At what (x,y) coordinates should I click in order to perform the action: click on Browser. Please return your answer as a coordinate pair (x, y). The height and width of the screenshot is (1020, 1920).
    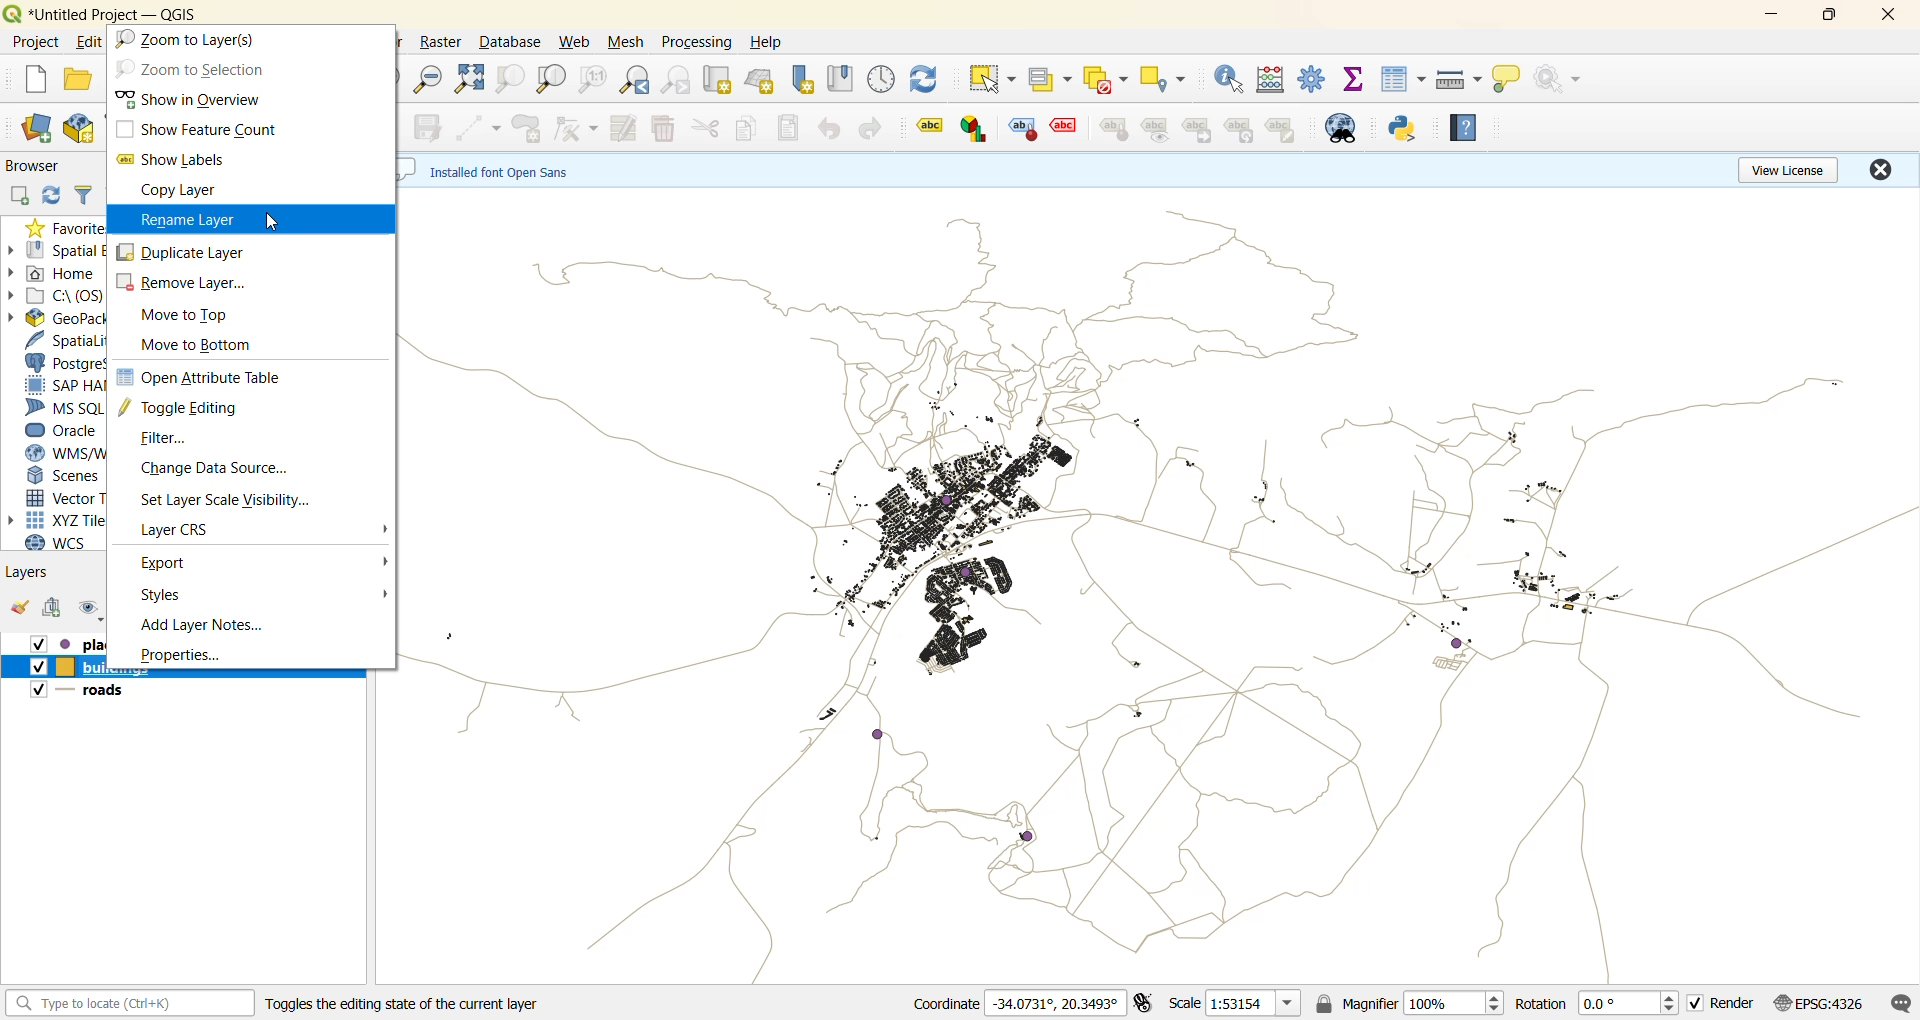
    Looking at the image, I should click on (39, 168).